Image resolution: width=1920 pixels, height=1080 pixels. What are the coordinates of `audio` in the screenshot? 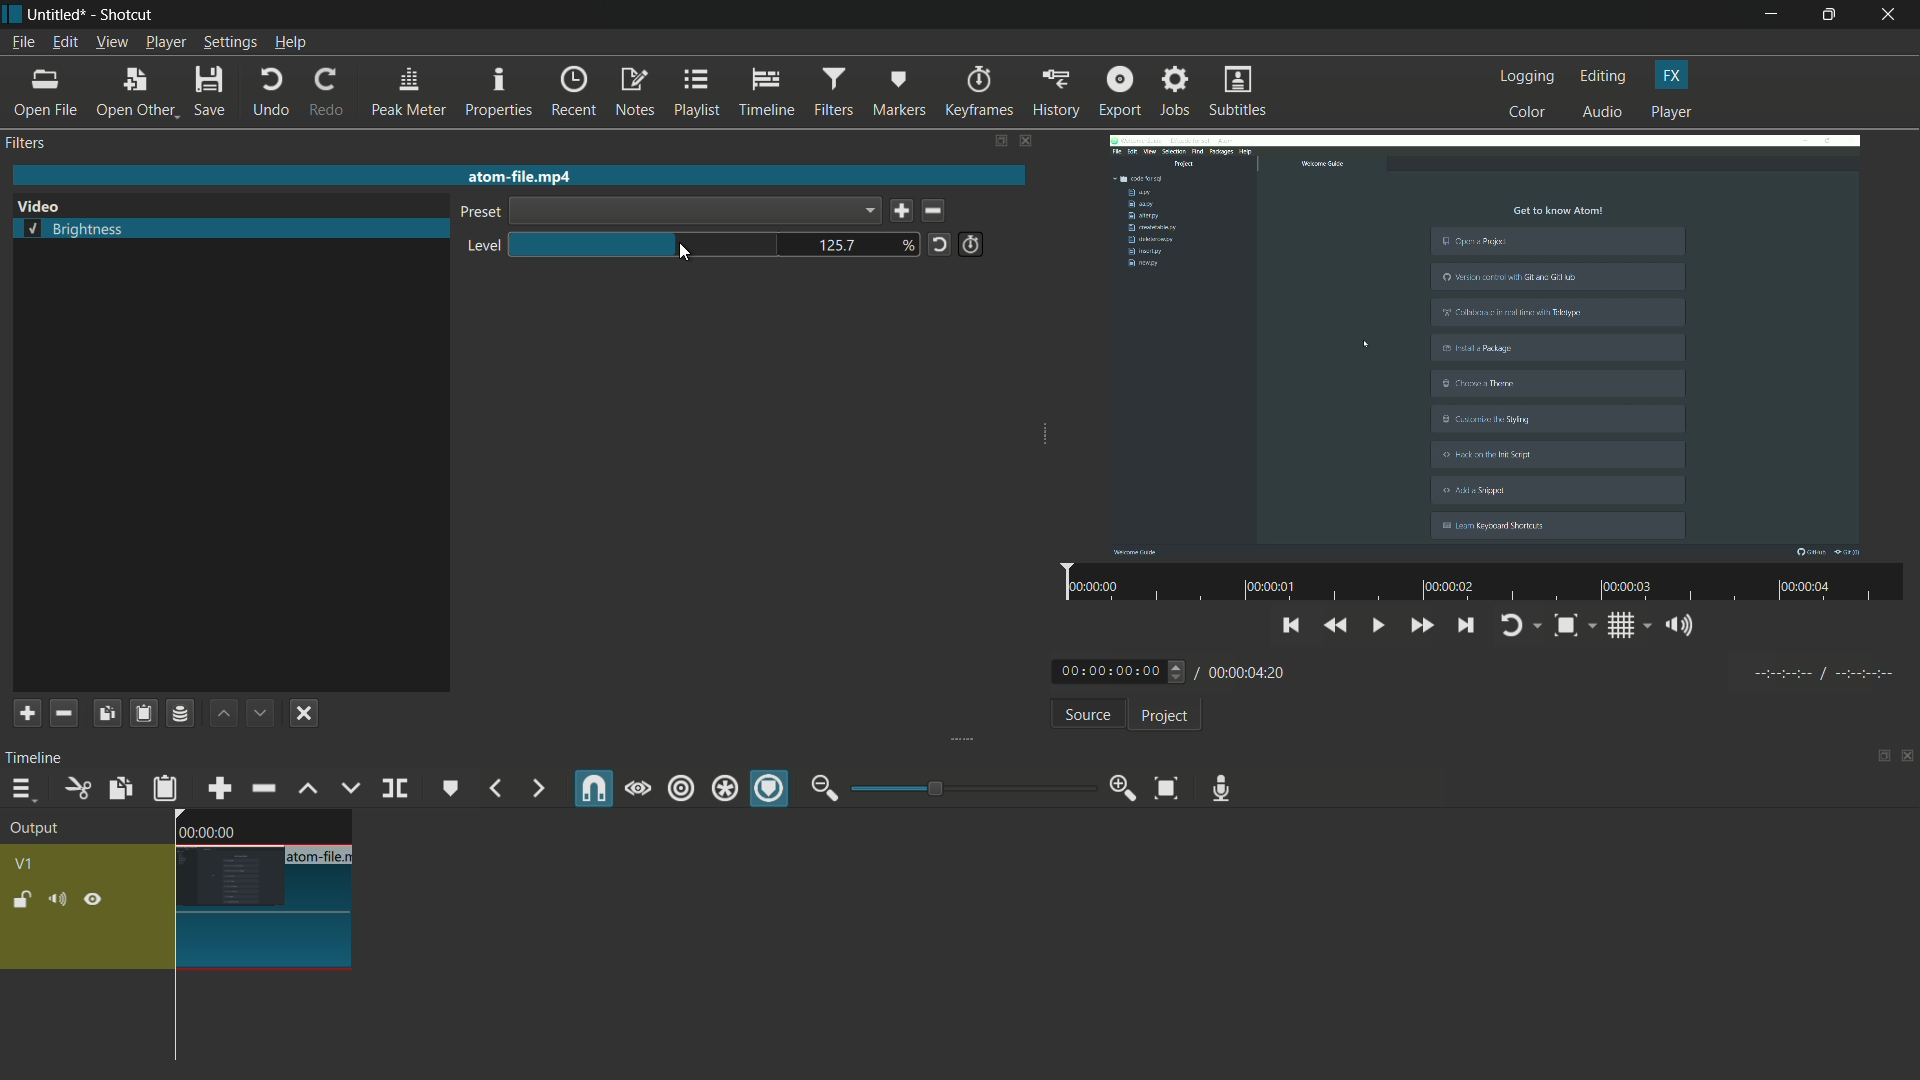 It's located at (1604, 113).